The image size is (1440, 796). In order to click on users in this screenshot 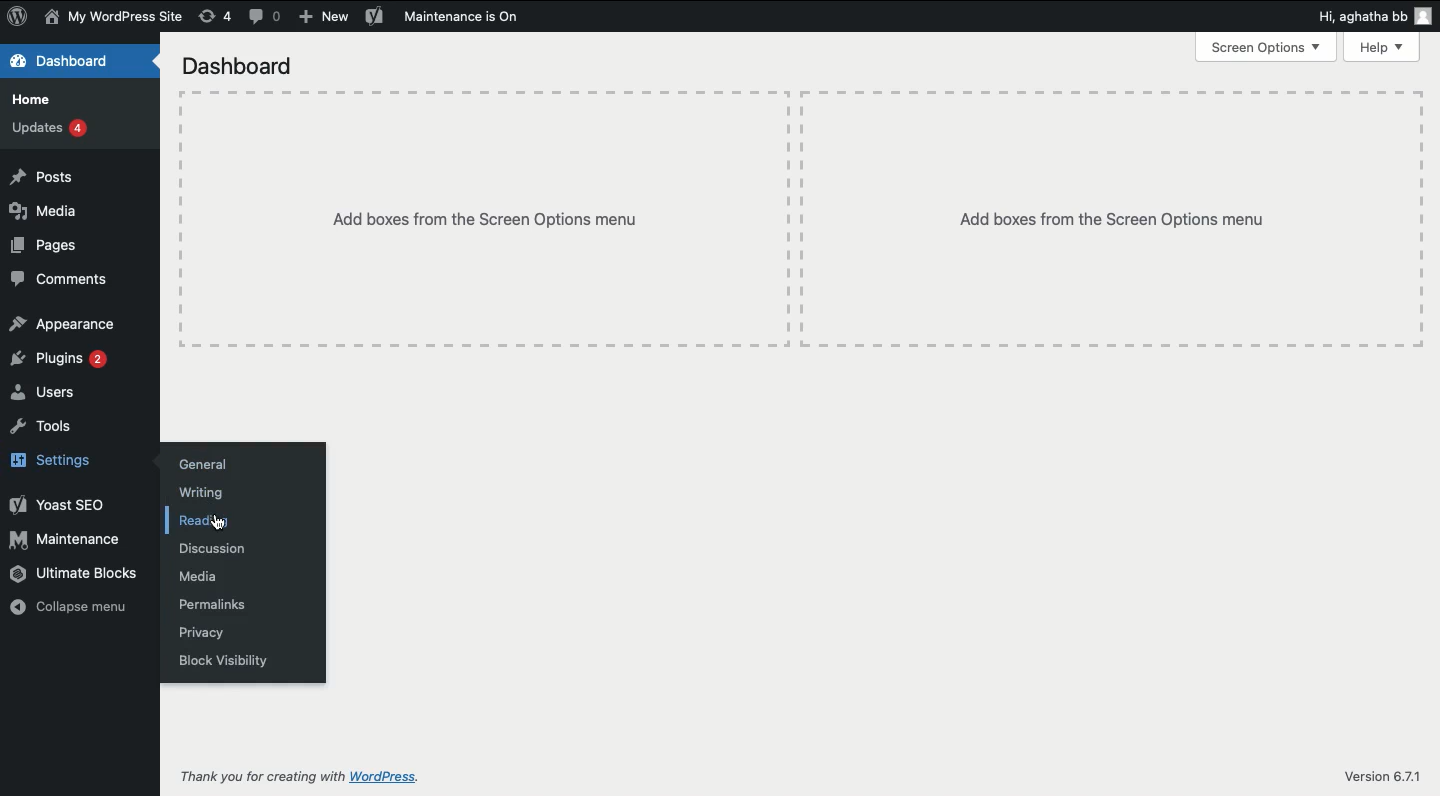, I will do `click(52, 392)`.